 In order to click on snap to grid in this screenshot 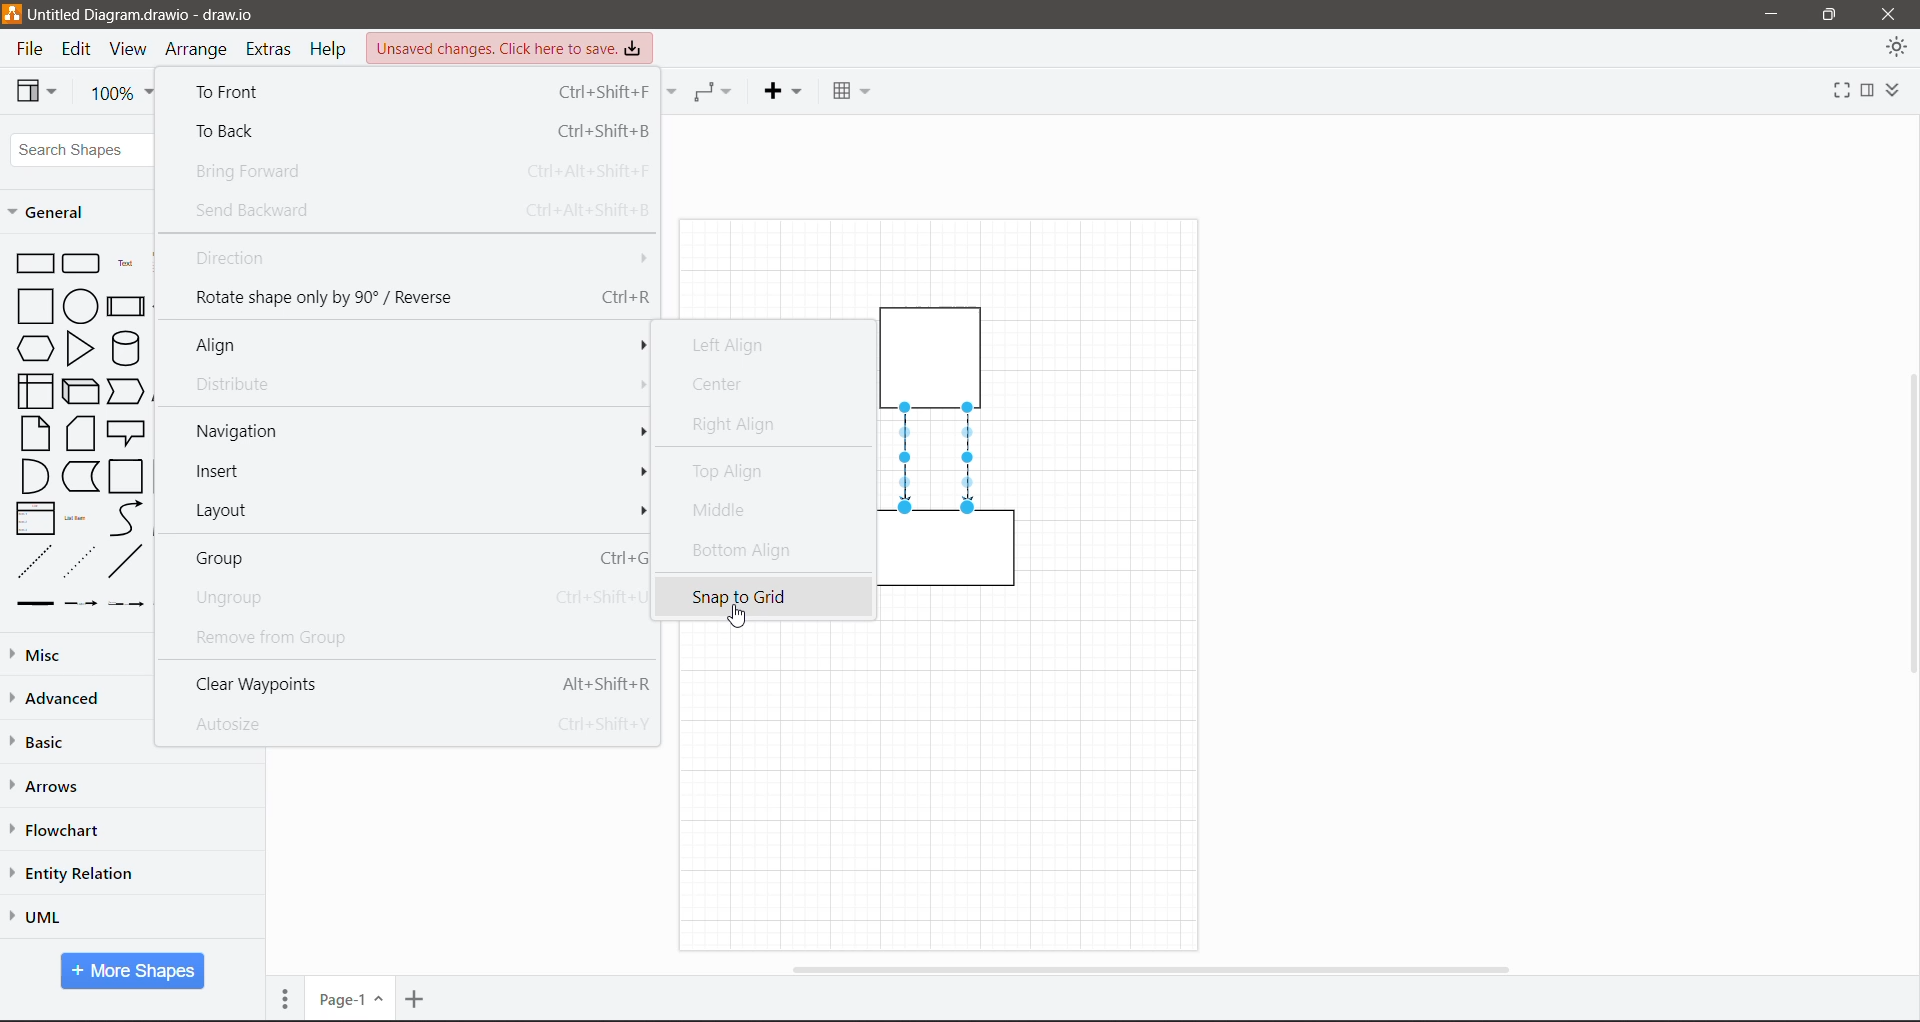, I will do `click(763, 596)`.